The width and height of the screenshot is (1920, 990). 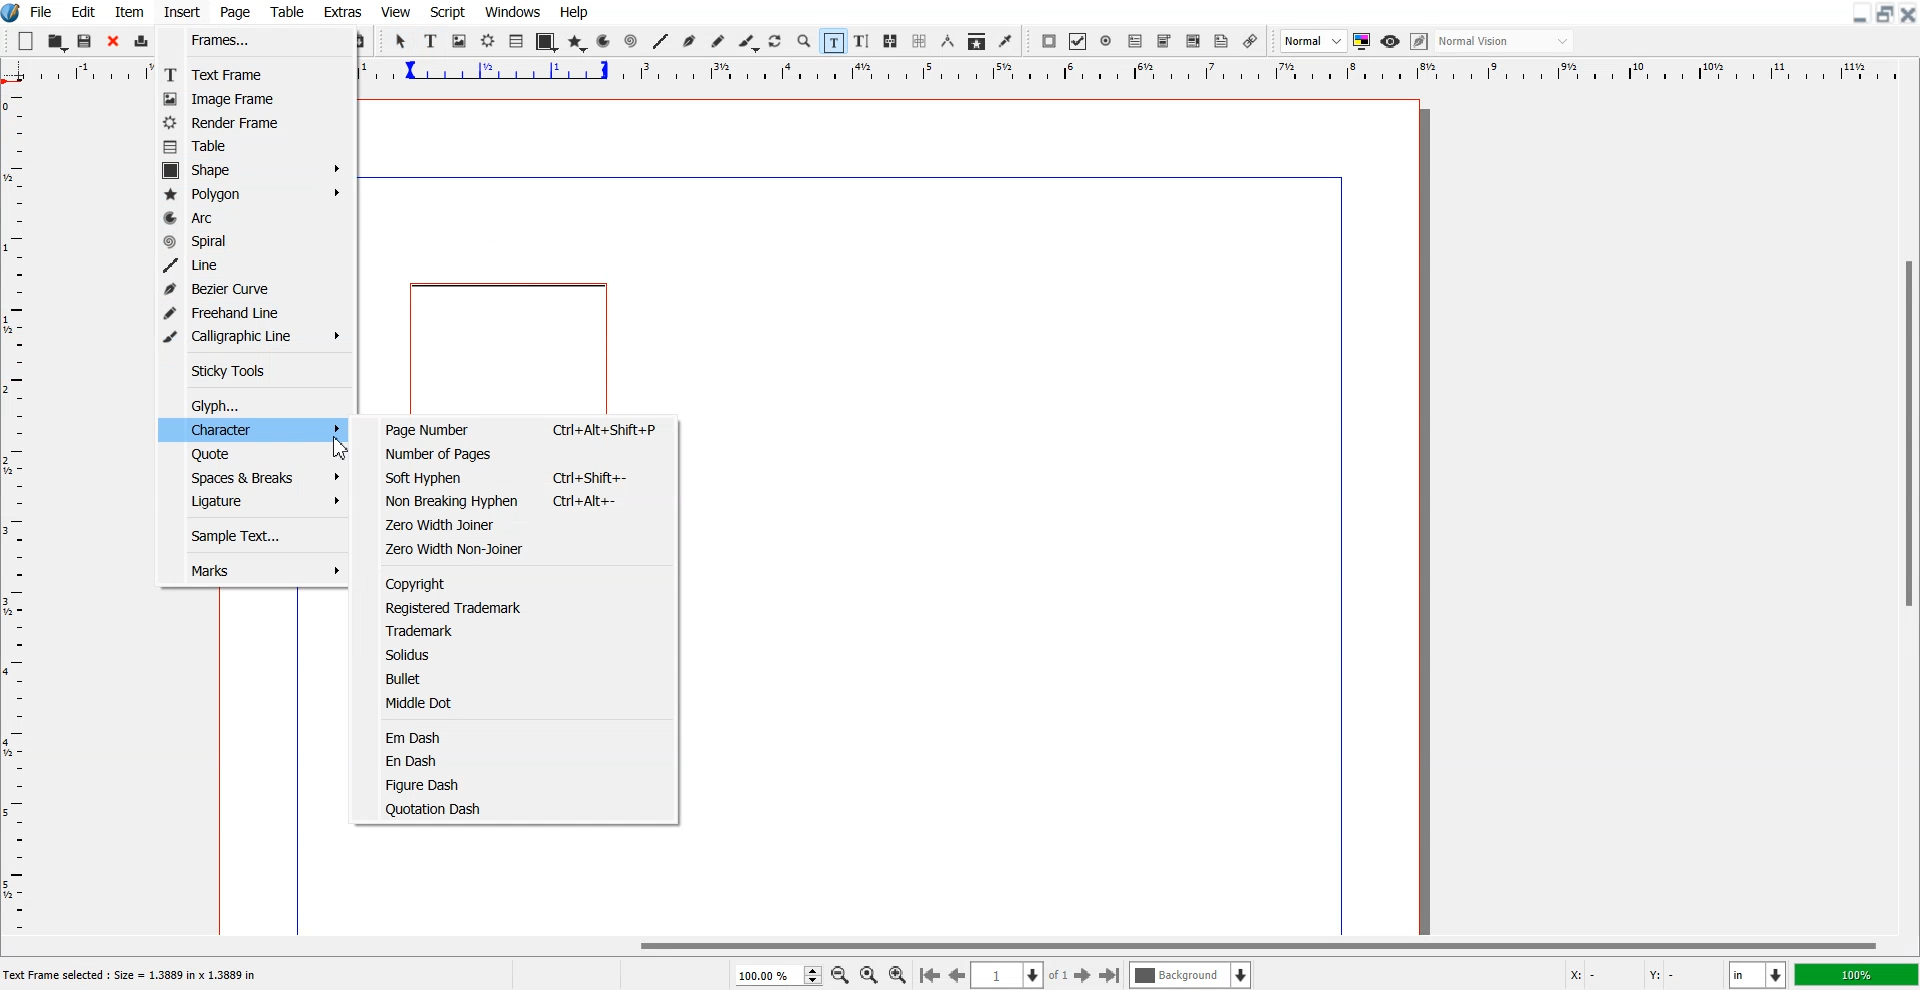 I want to click on Bezier curve, so click(x=690, y=42).